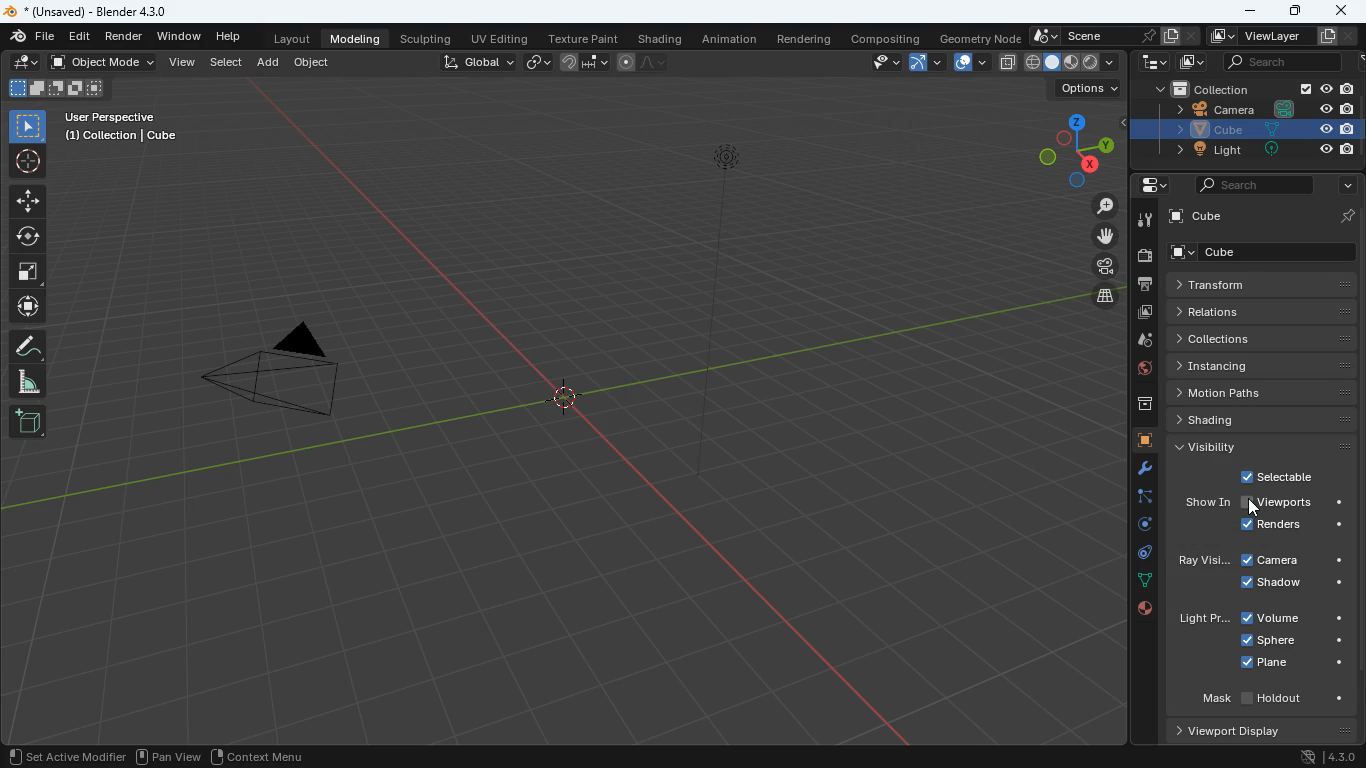  What do you see at coordinates (134, 131) in the screenshot?
I see `user perspective` at bounding box center [134, 131].